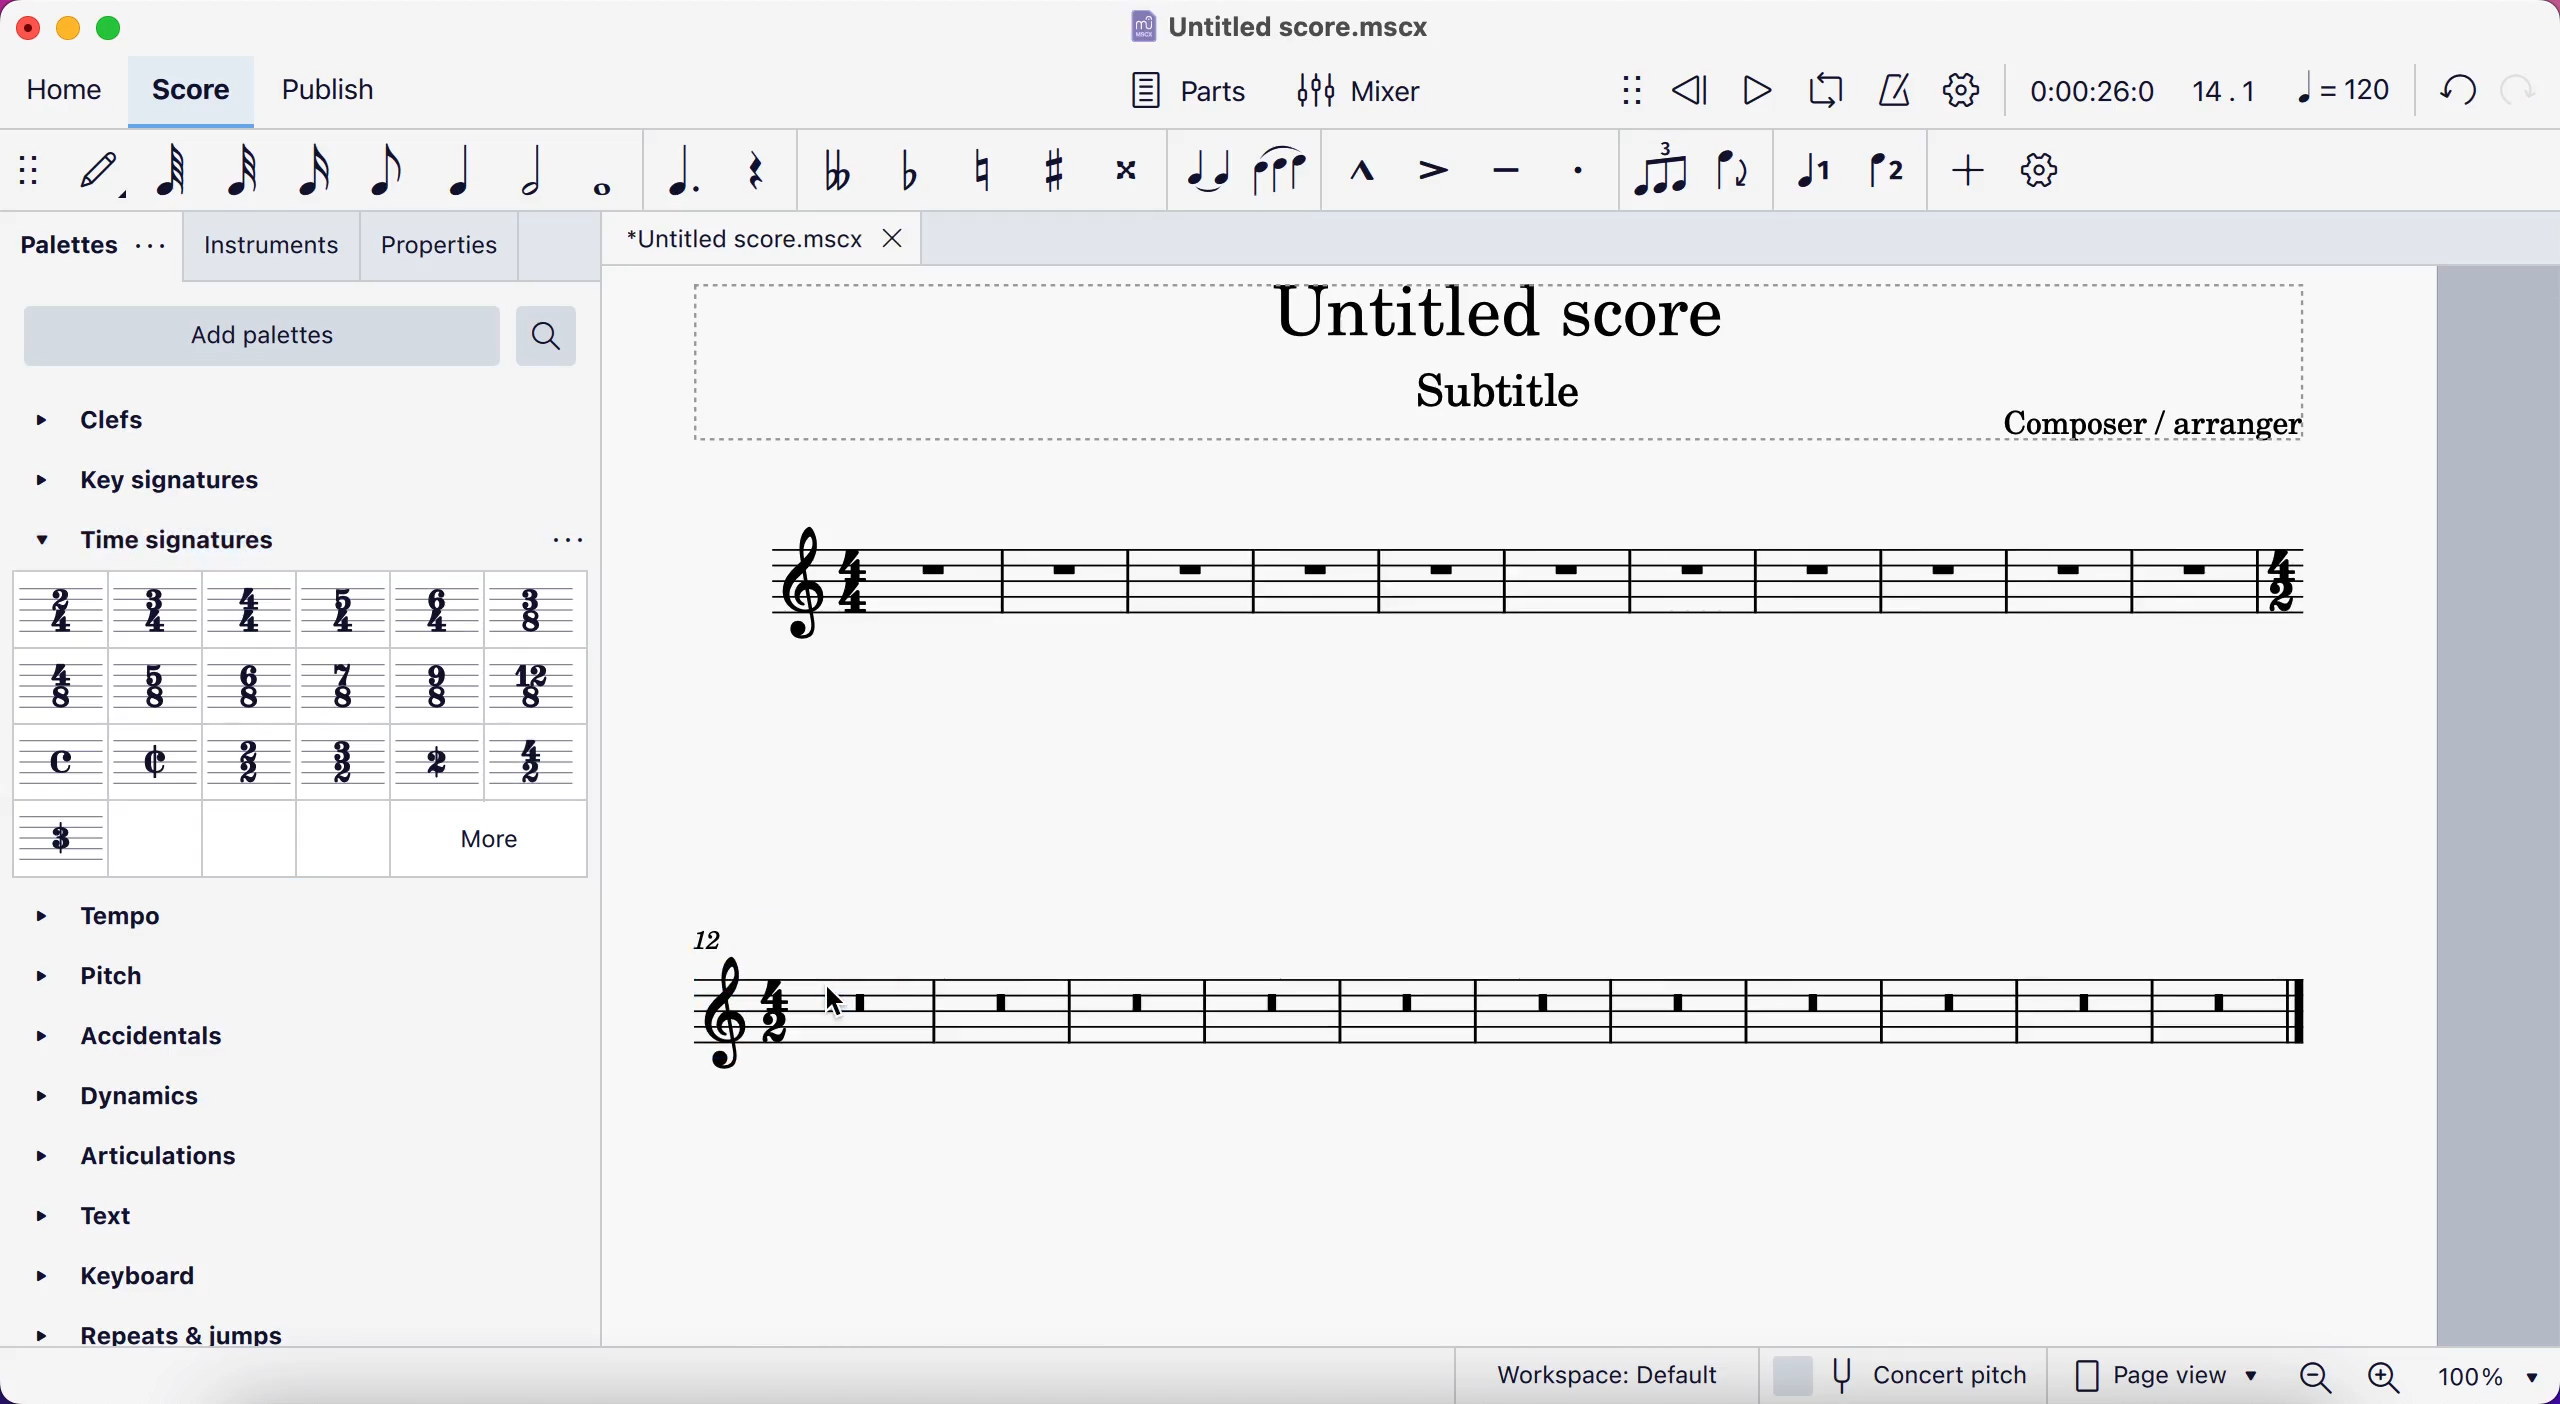 This screenshot has width=2560, height=1404. What do you see at coordinates (1594, 1372) in the screenshot?
I see `workspace: default` at bounding box center [1594, 1372].